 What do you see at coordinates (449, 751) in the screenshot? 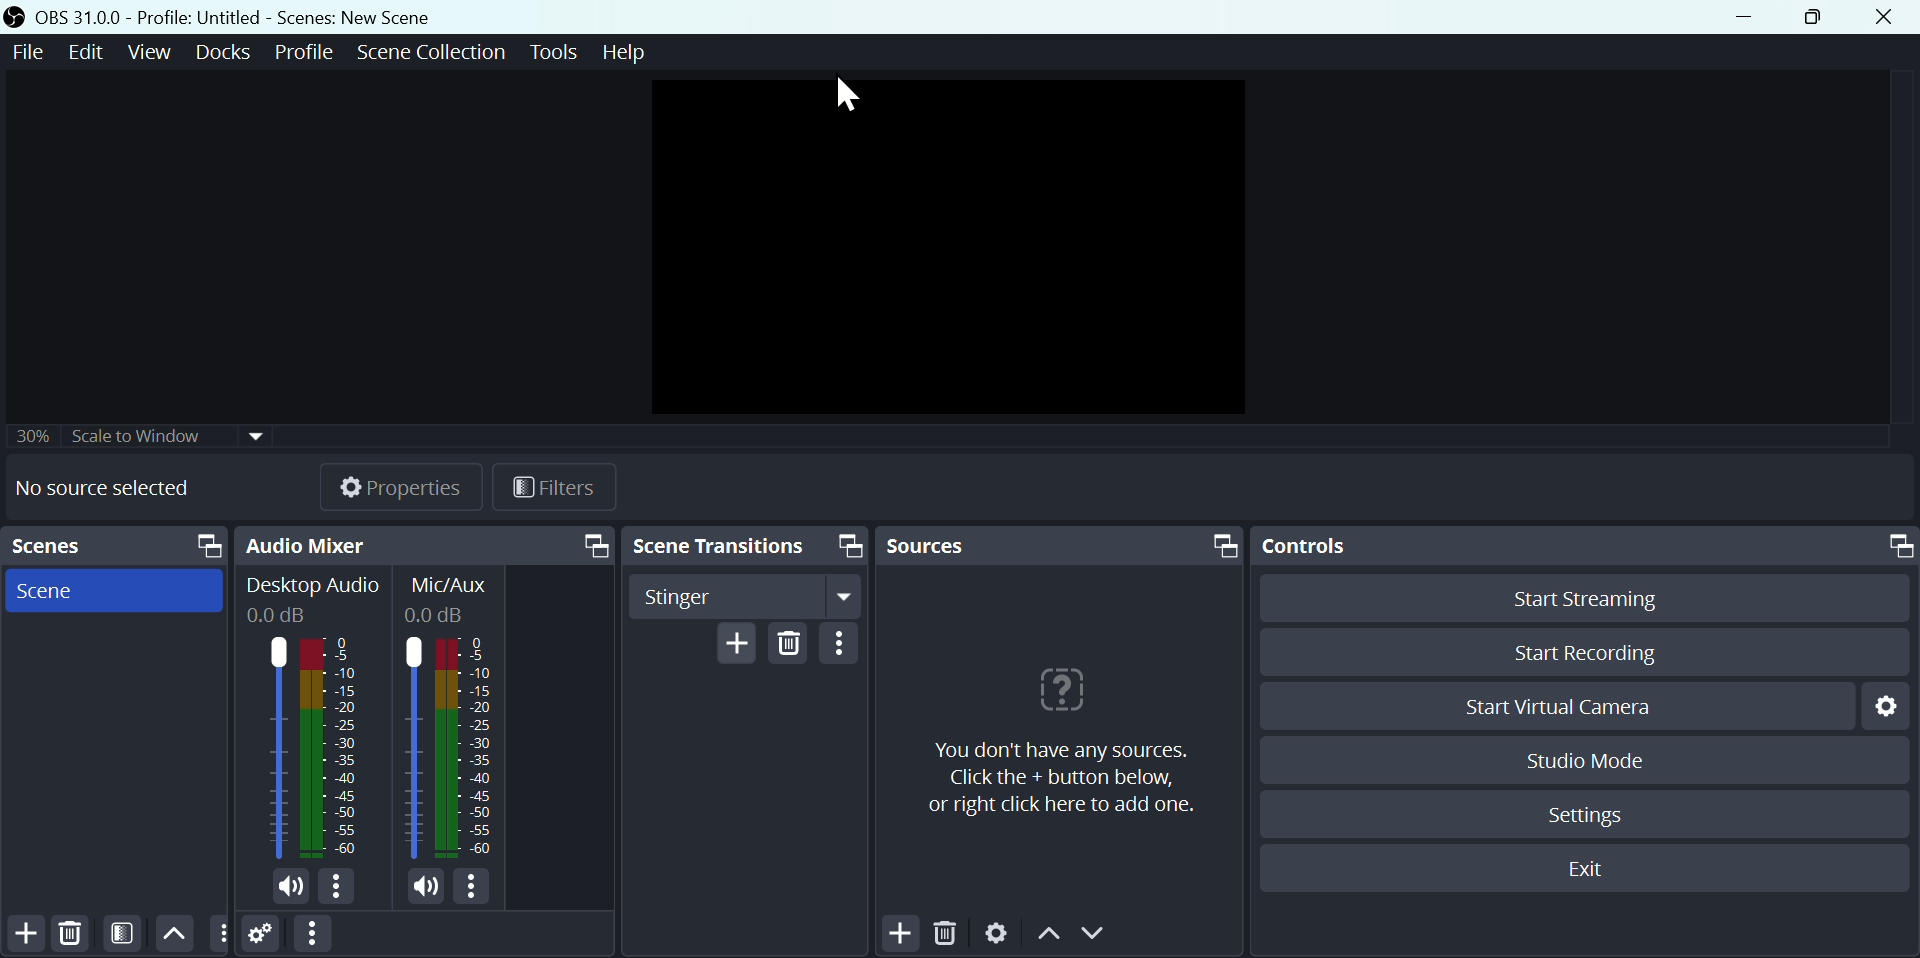
I see `Audio bar` at bounding box center [449, 751].